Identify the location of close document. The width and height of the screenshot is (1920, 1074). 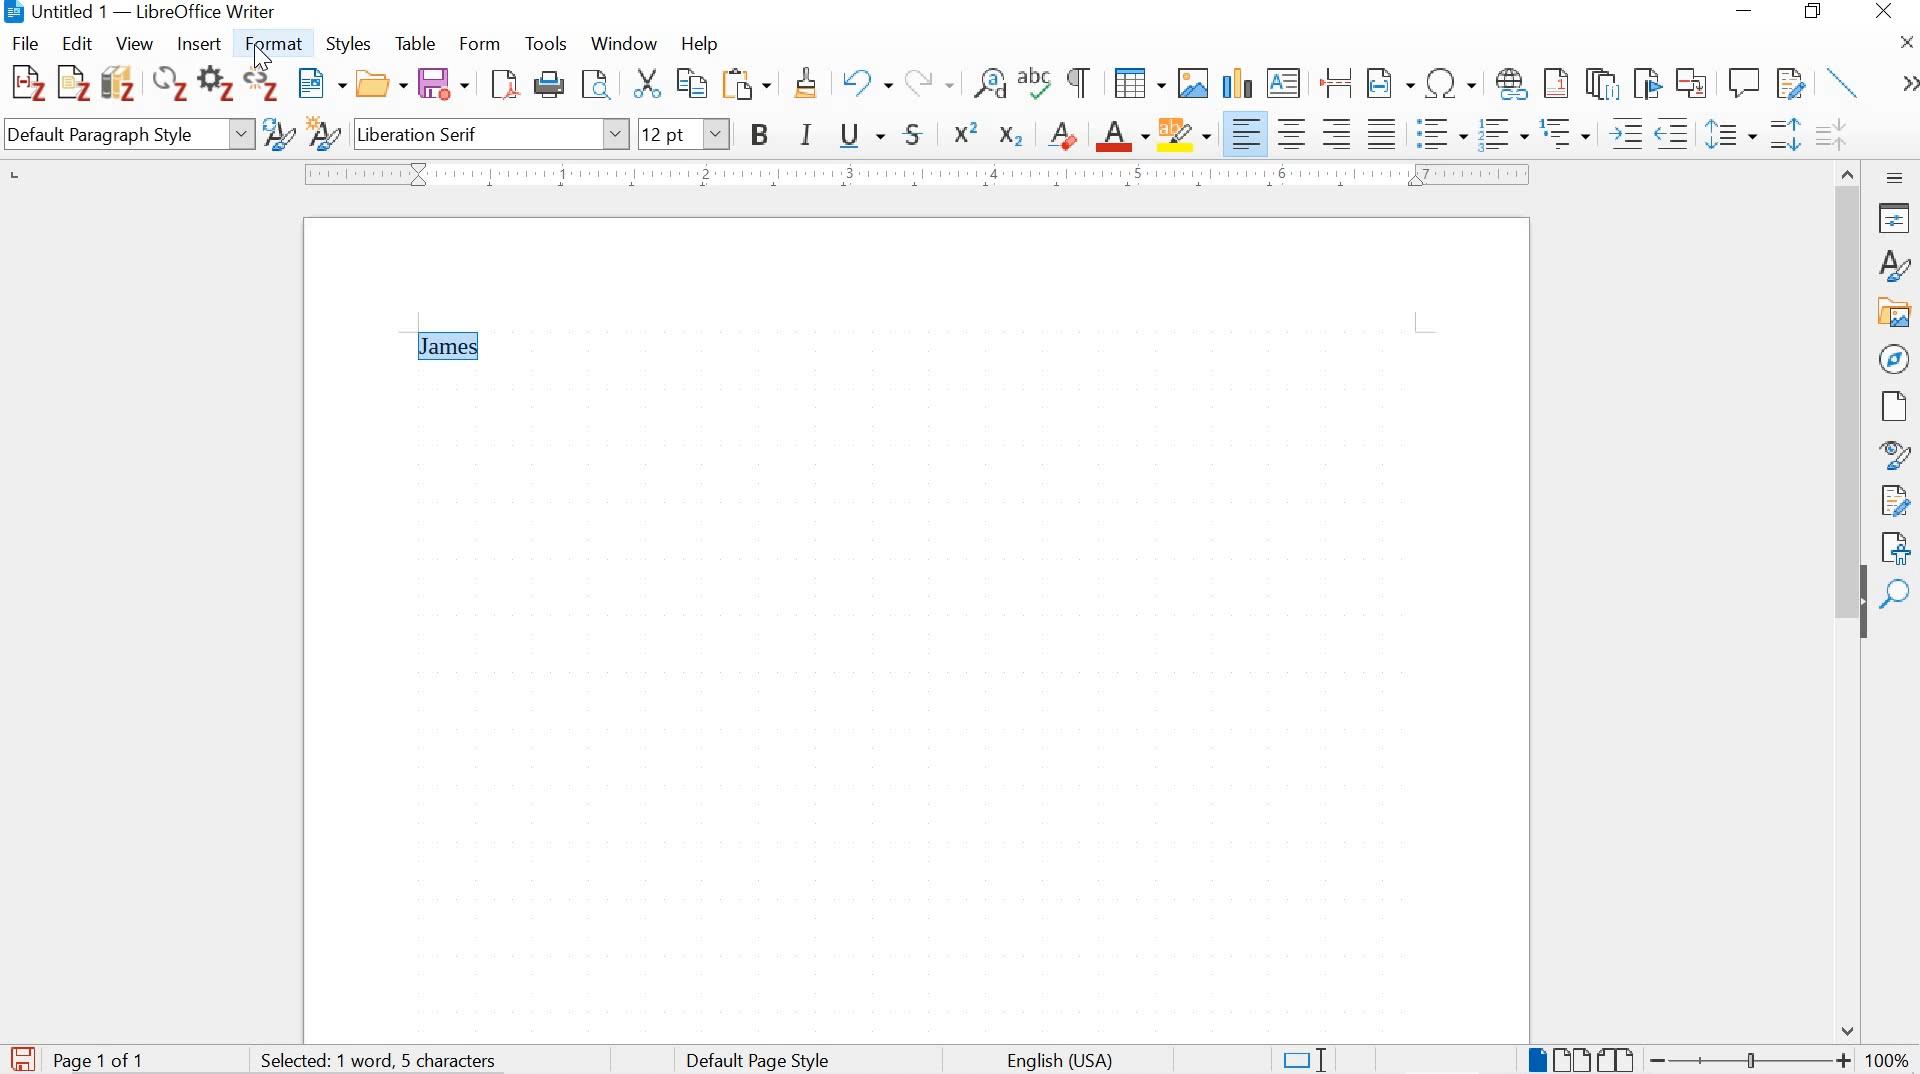
(1907, 41).